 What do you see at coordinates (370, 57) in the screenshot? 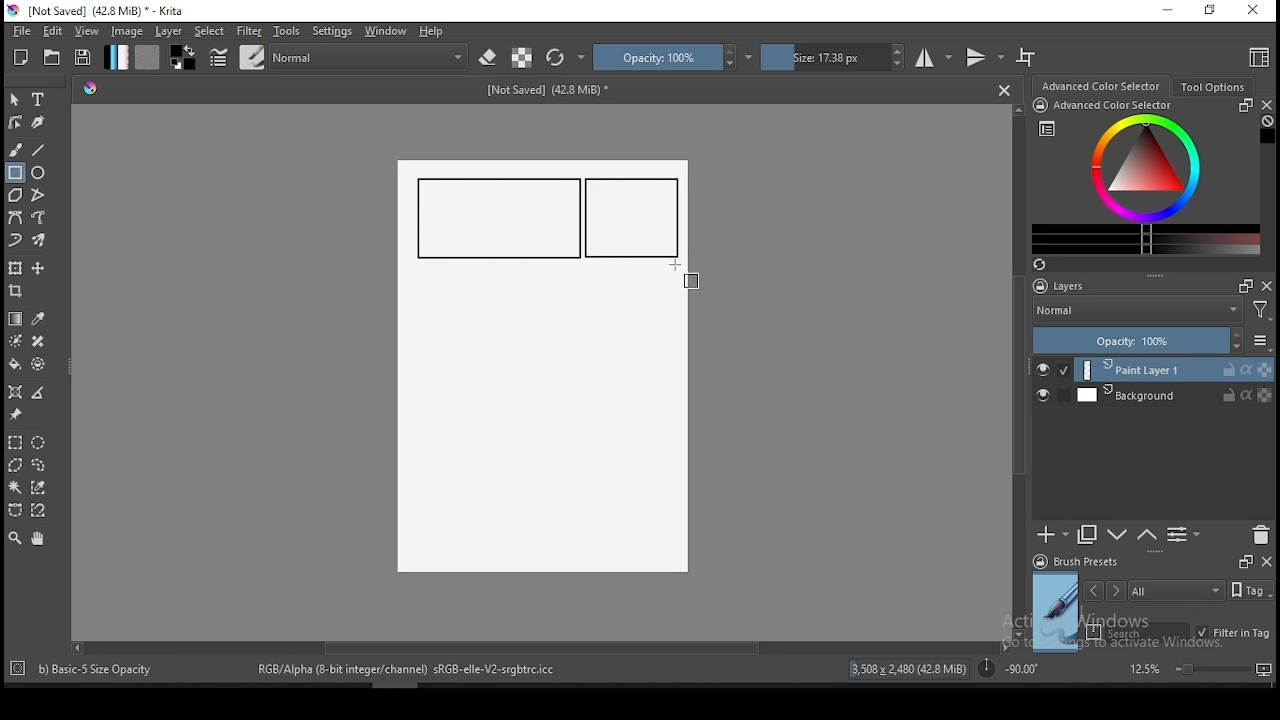
I see `blending mode` at bounding box center [370, 57].